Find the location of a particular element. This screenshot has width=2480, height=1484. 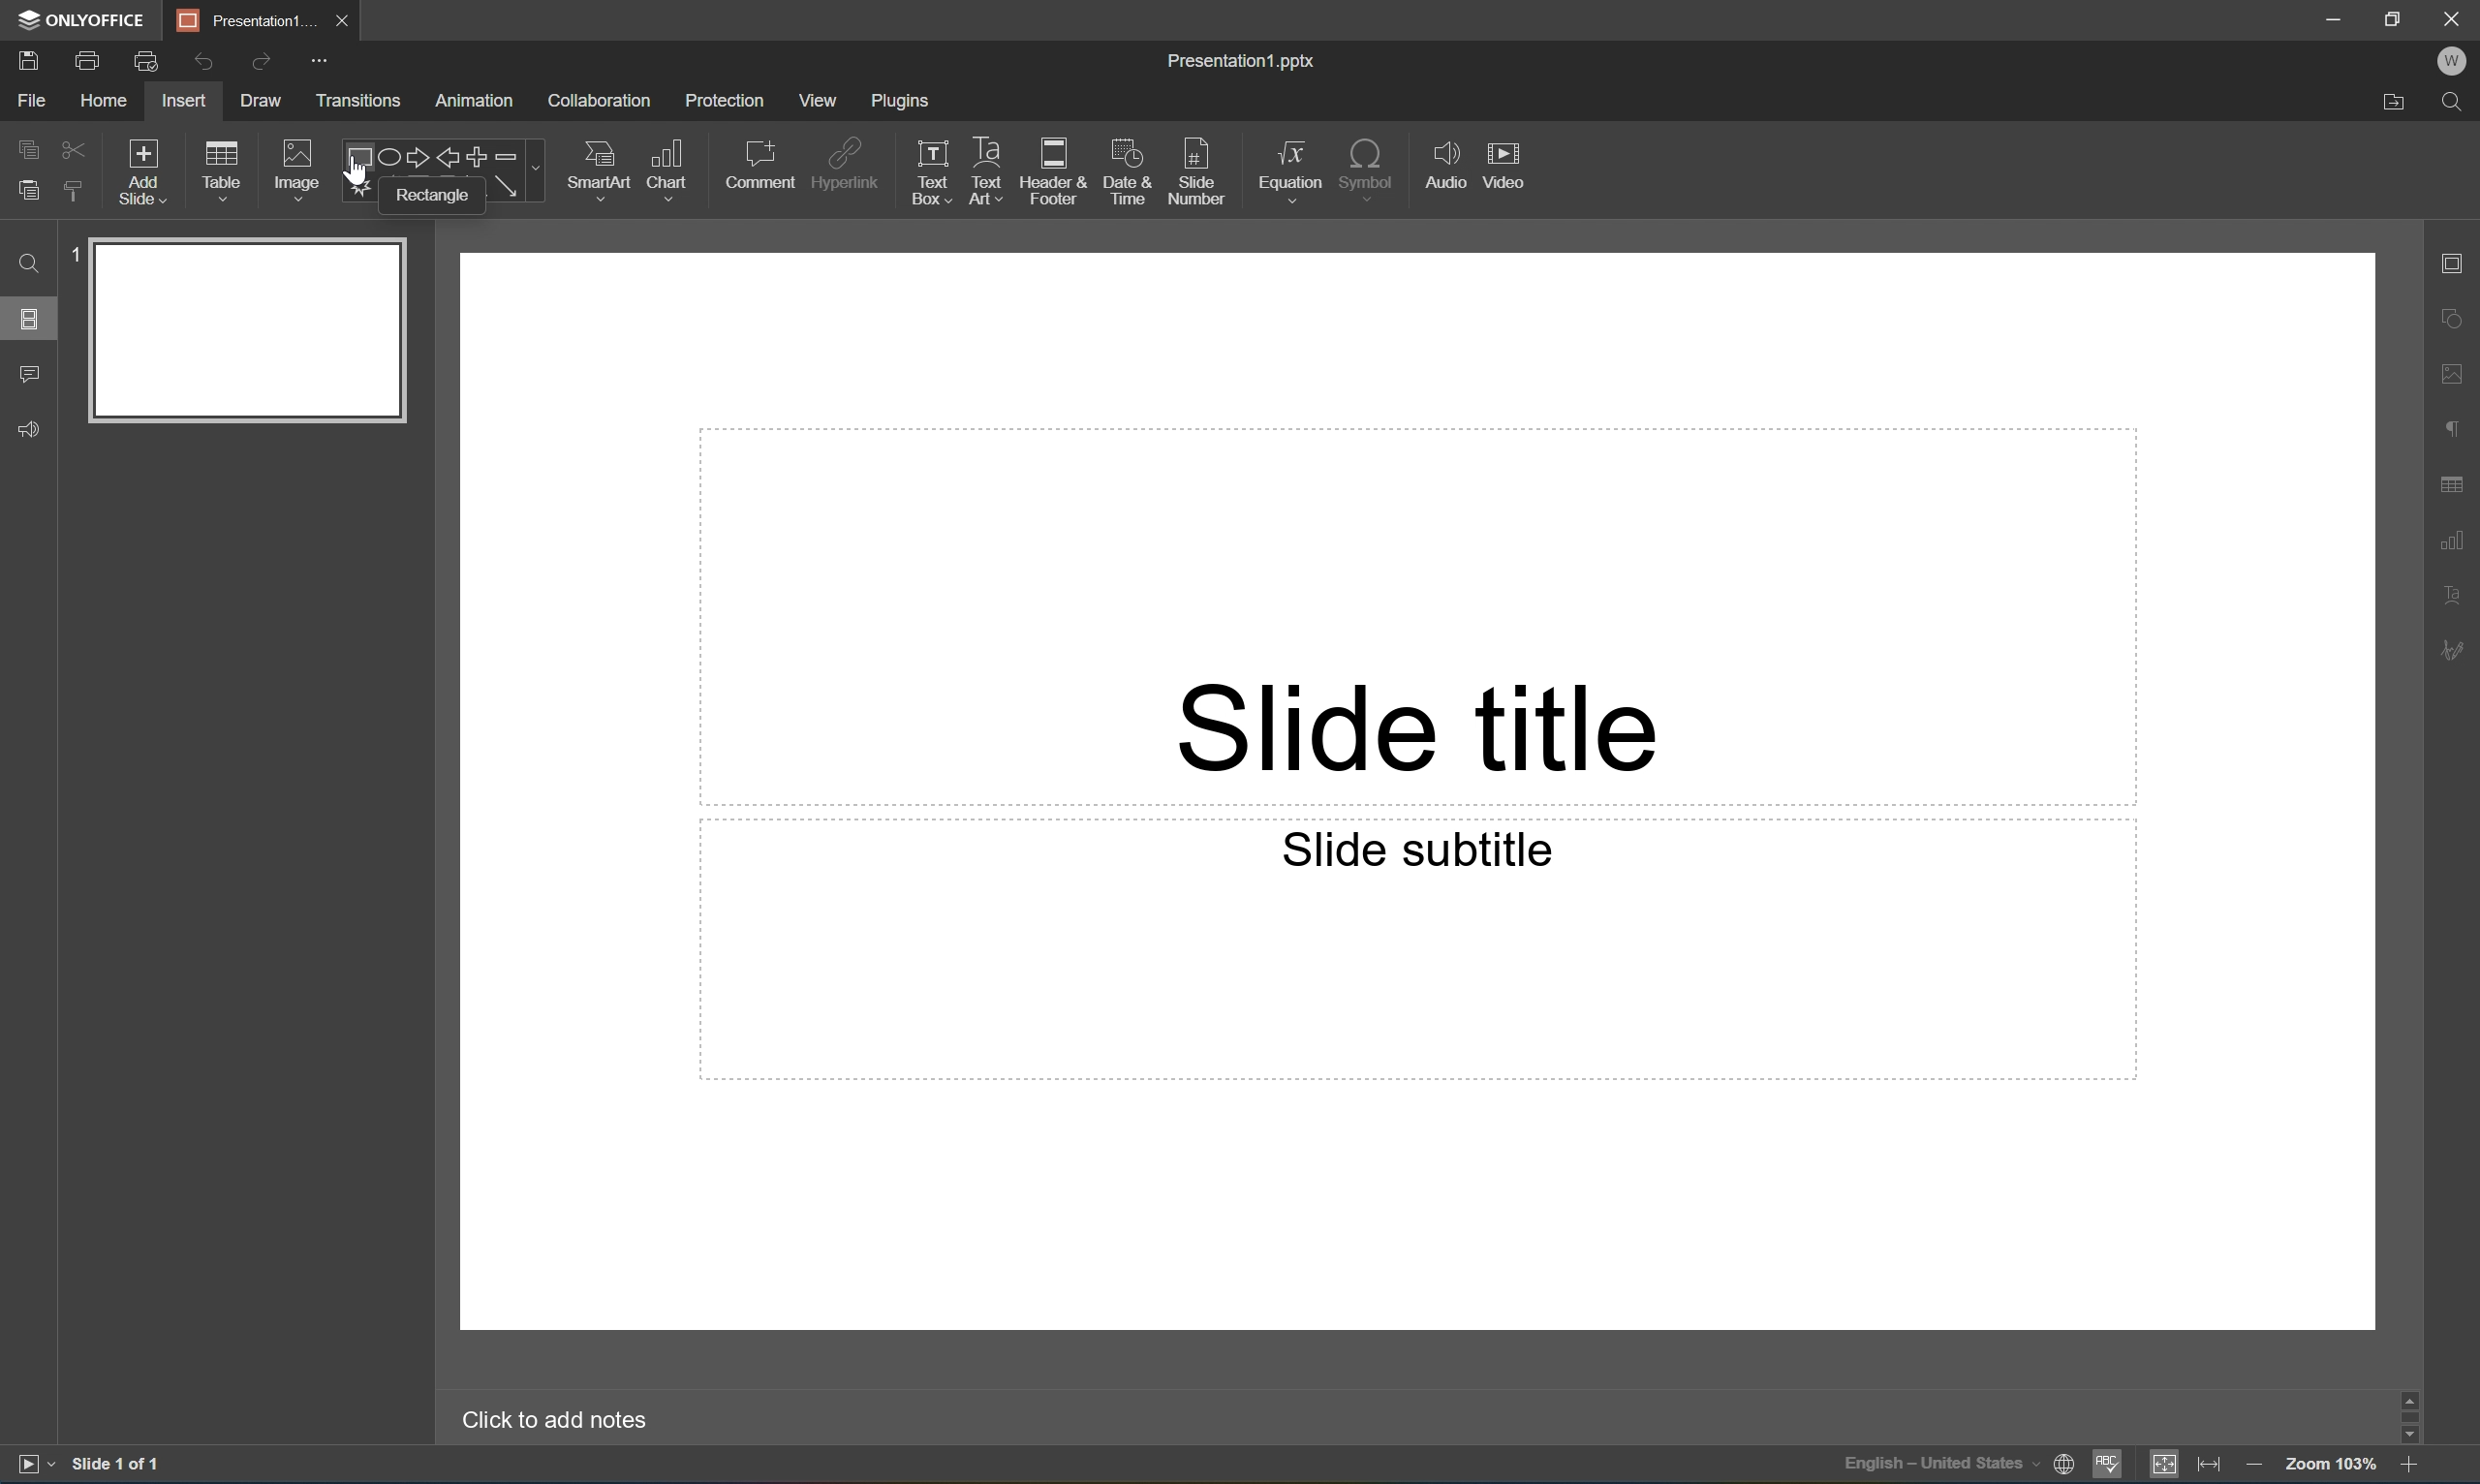

Hyperlink is located at coordinates (846, 161).